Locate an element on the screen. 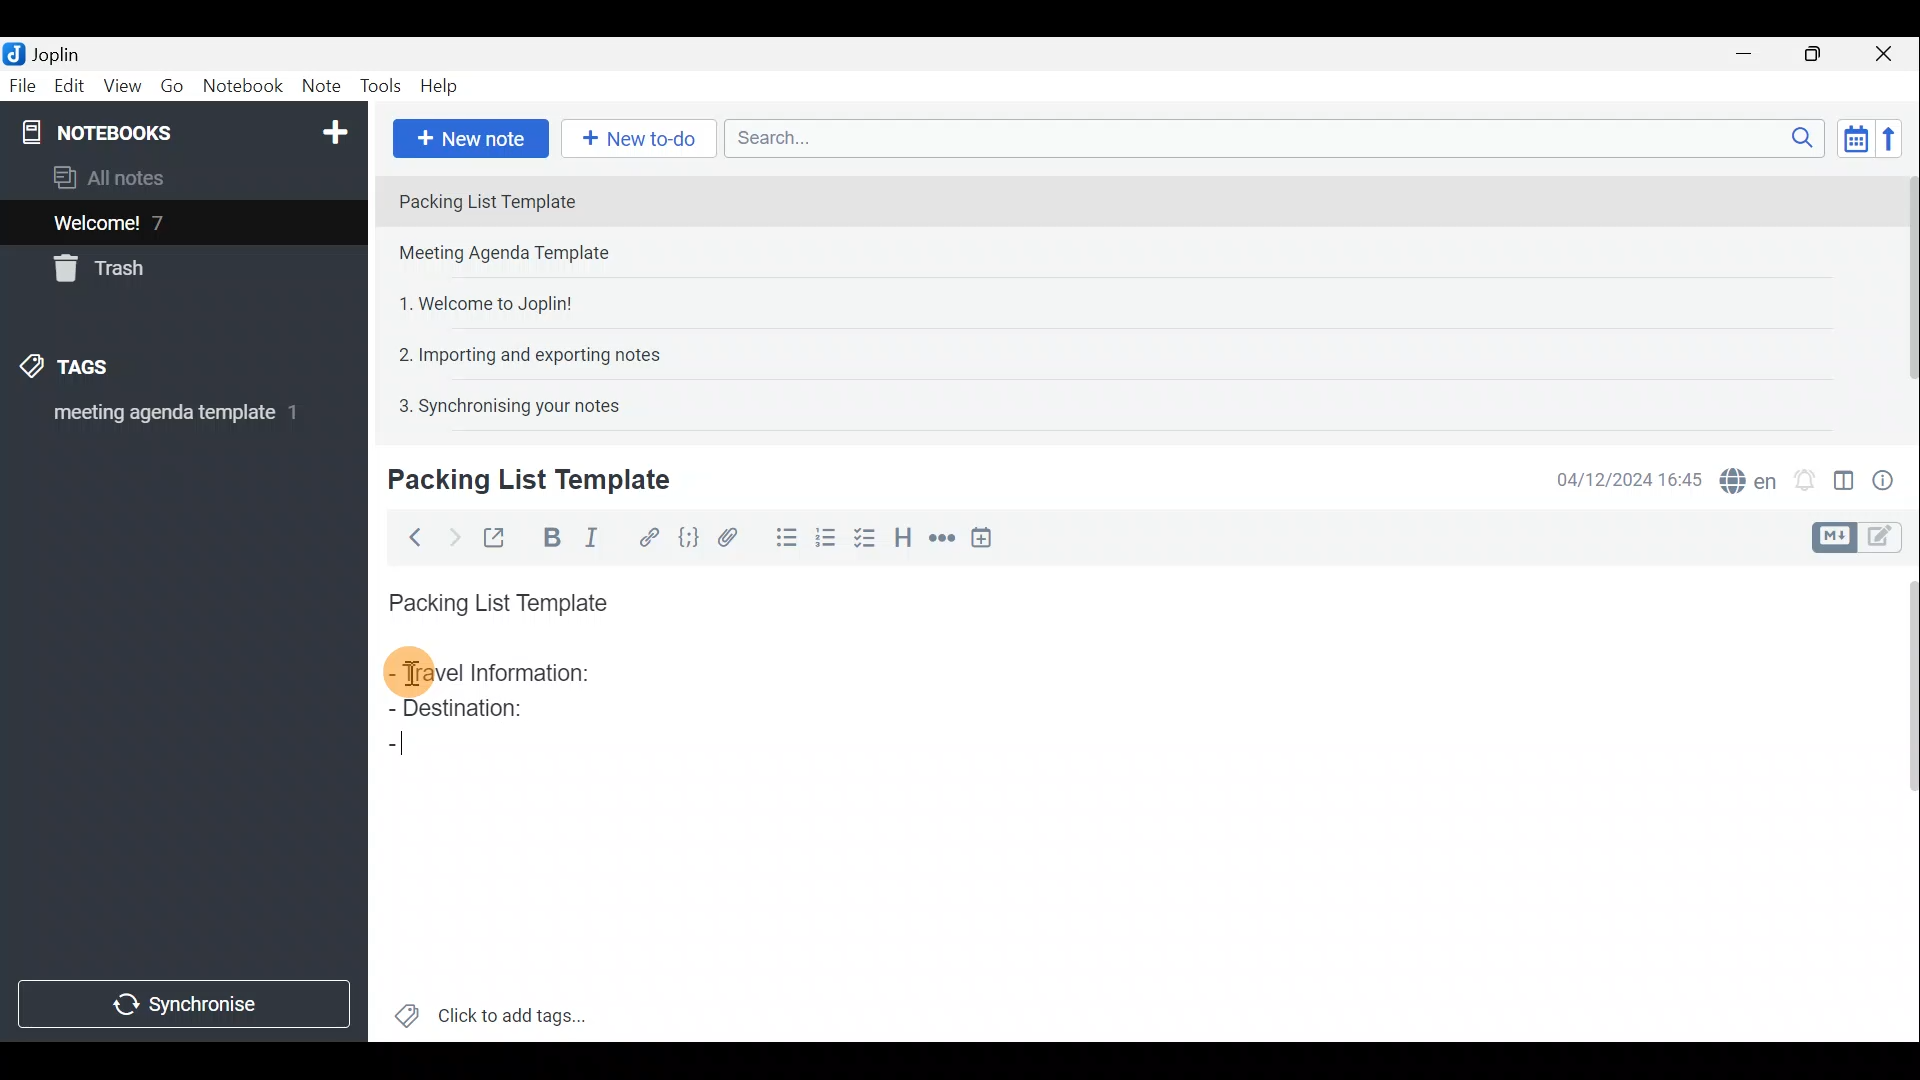 This screenshot has width=1920, height=1080. Bulleted list is located at coordinates (782, 541).